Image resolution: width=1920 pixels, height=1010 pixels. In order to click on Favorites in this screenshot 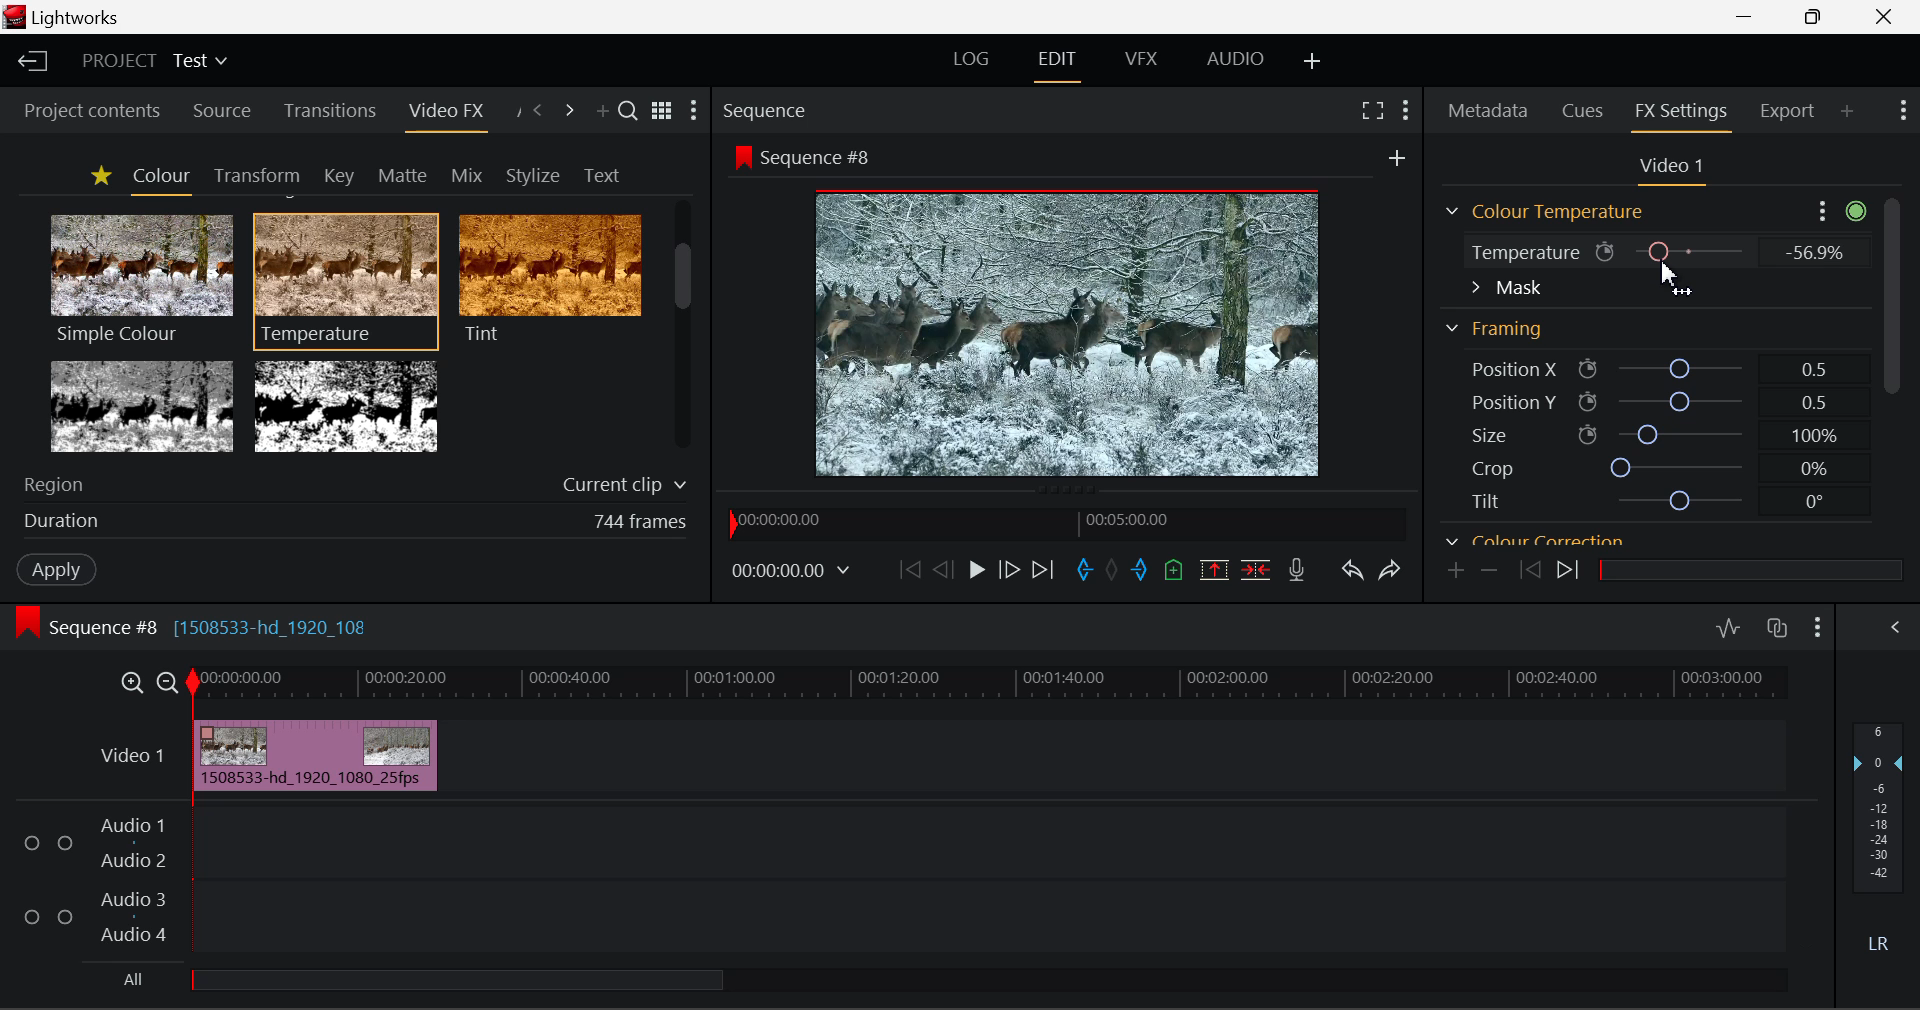, I will do `click(98, 177)`.